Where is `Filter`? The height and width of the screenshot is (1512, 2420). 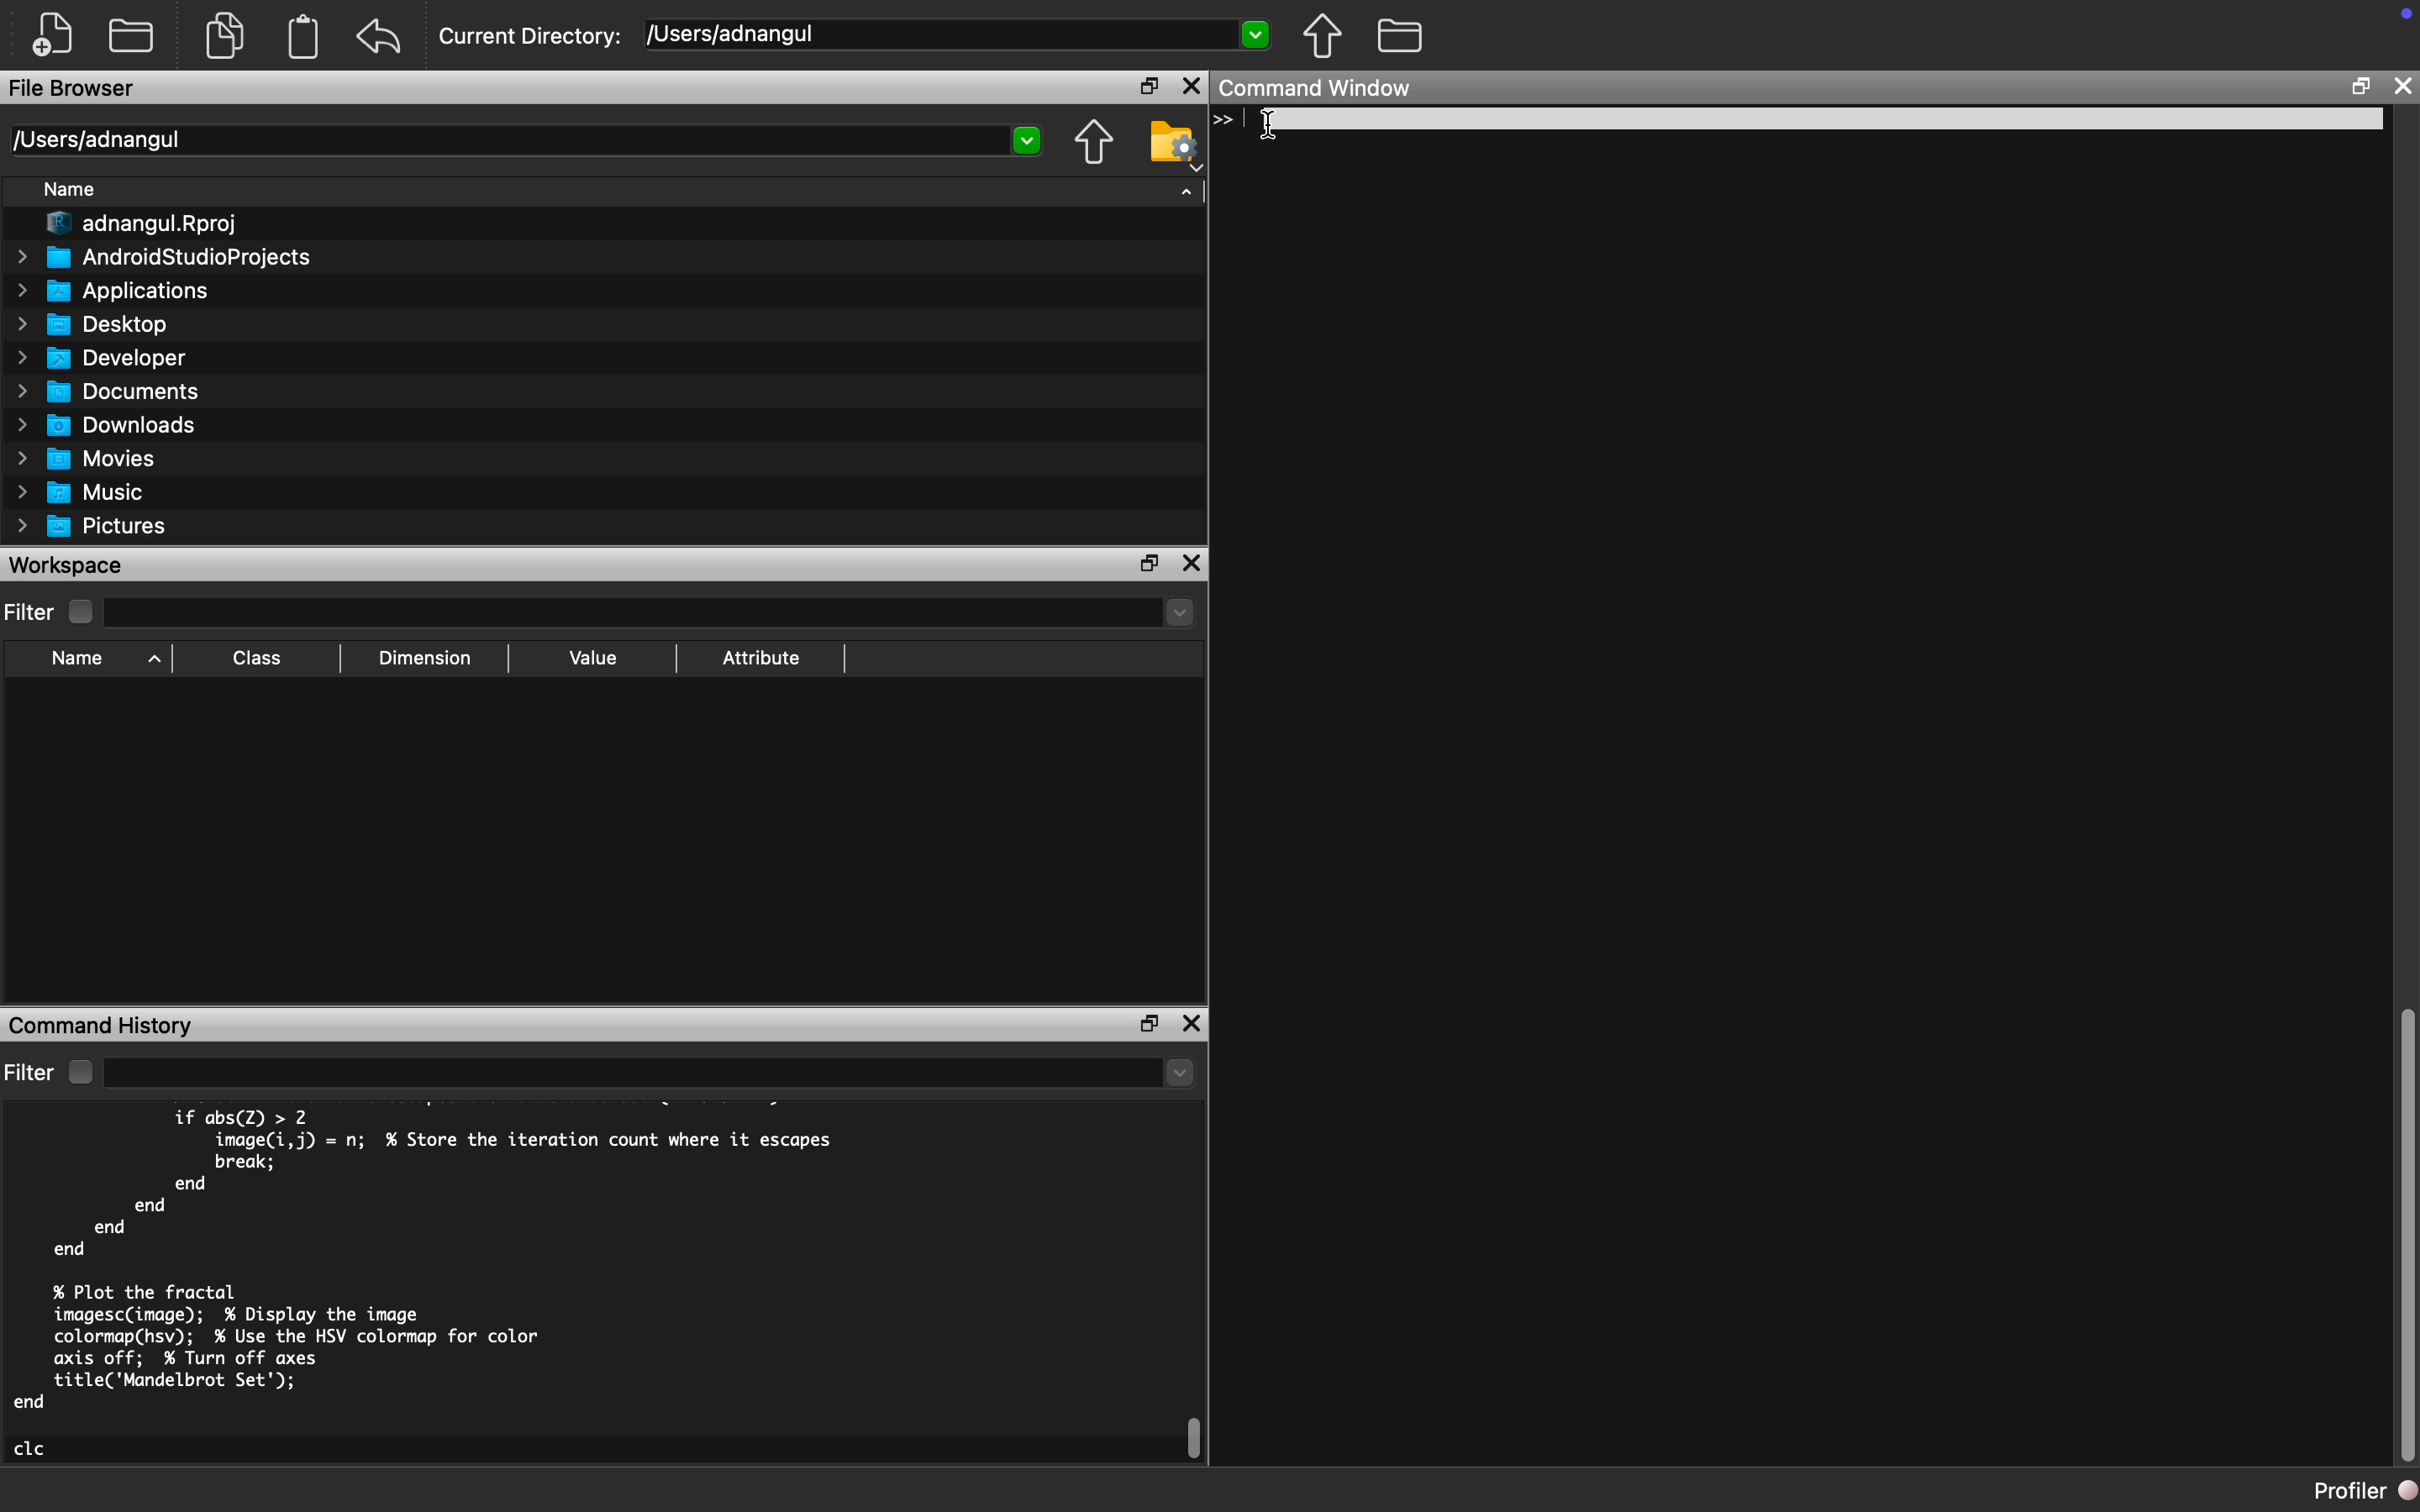 Filter is located at coordinates (30, 611).